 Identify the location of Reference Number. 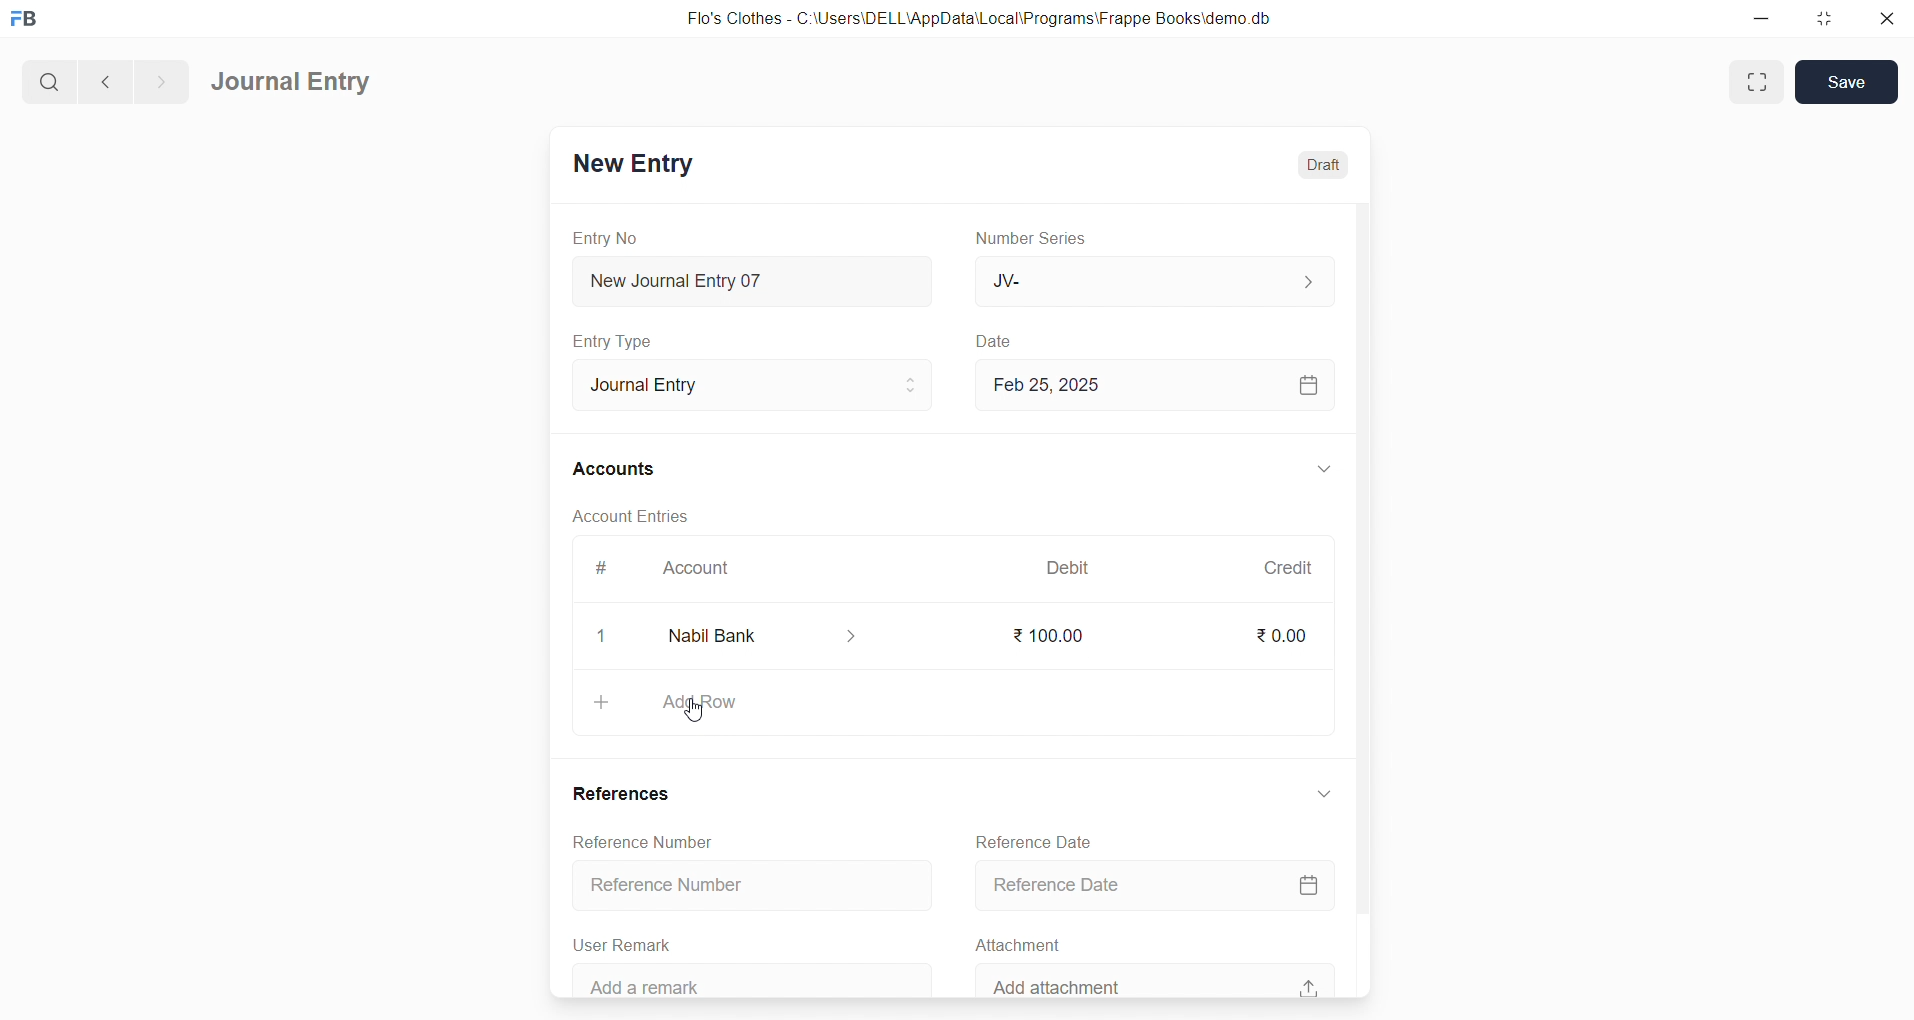
(653, 843).